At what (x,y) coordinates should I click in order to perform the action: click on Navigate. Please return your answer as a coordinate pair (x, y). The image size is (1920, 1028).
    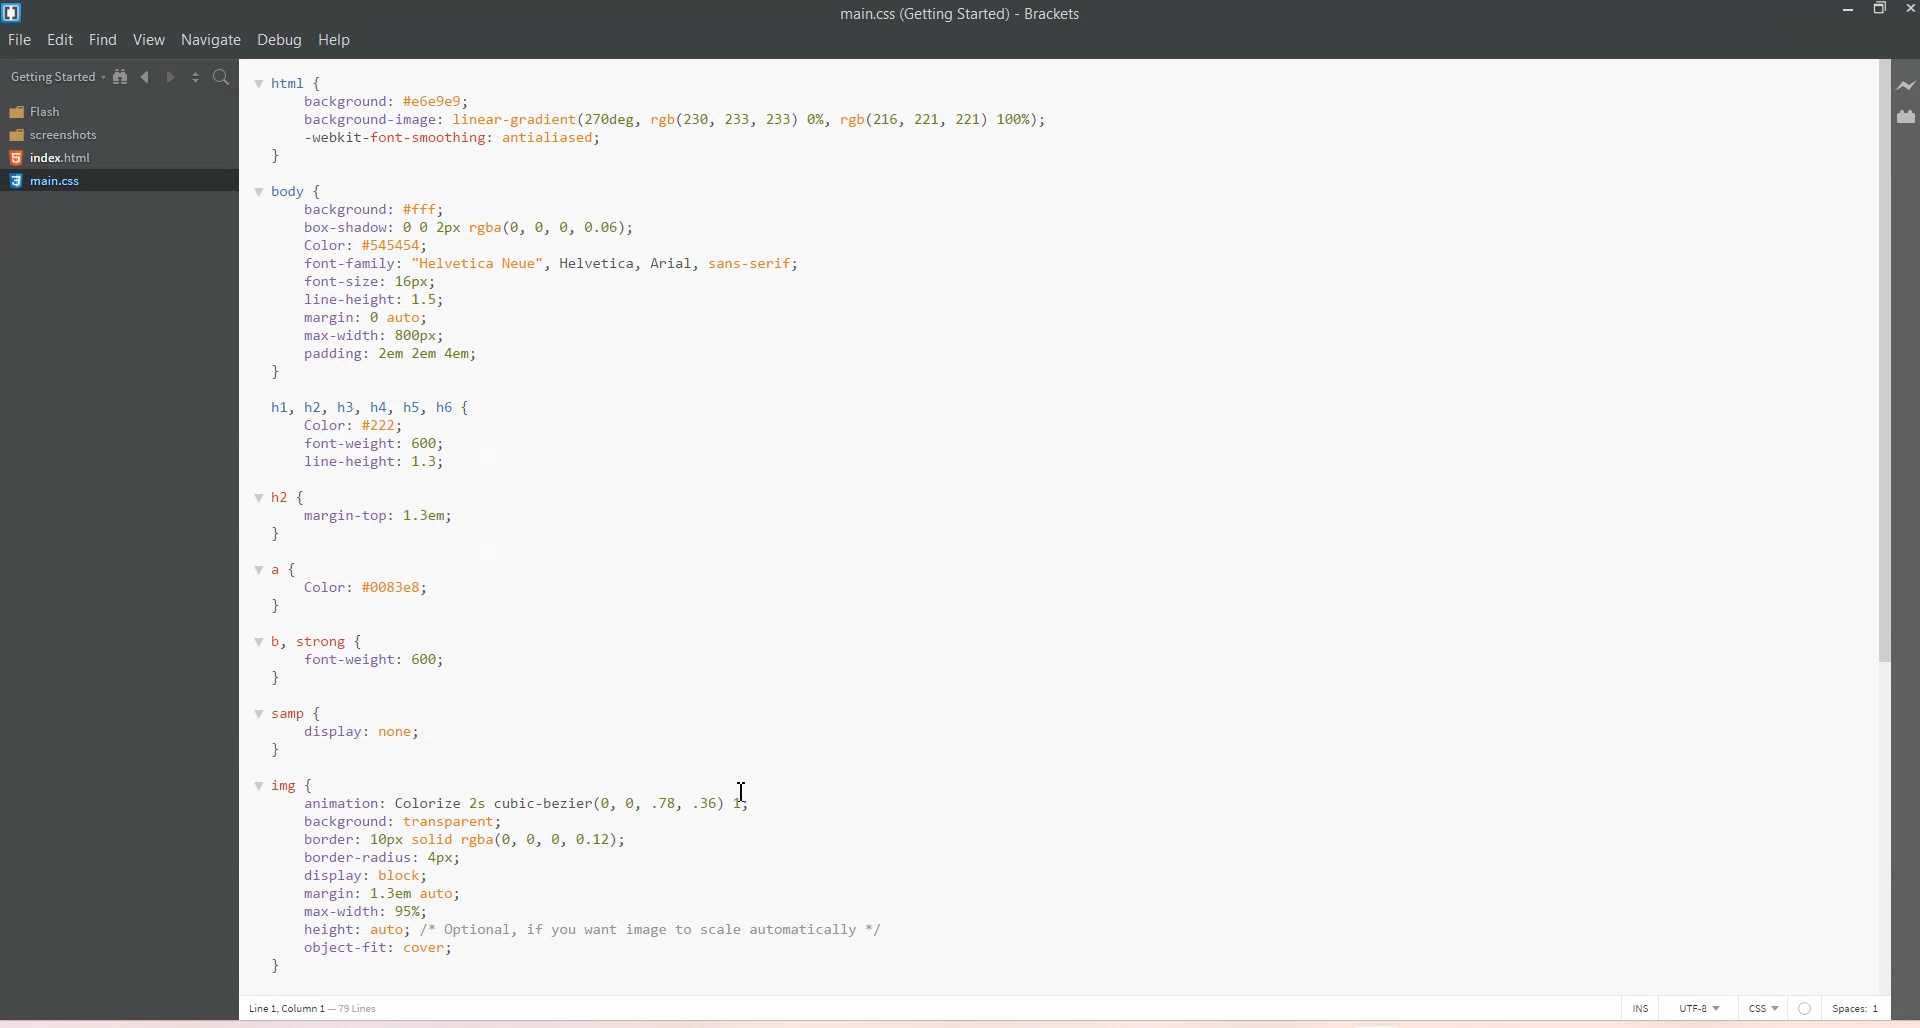
    Looking at the image, I should click on (212, 39).